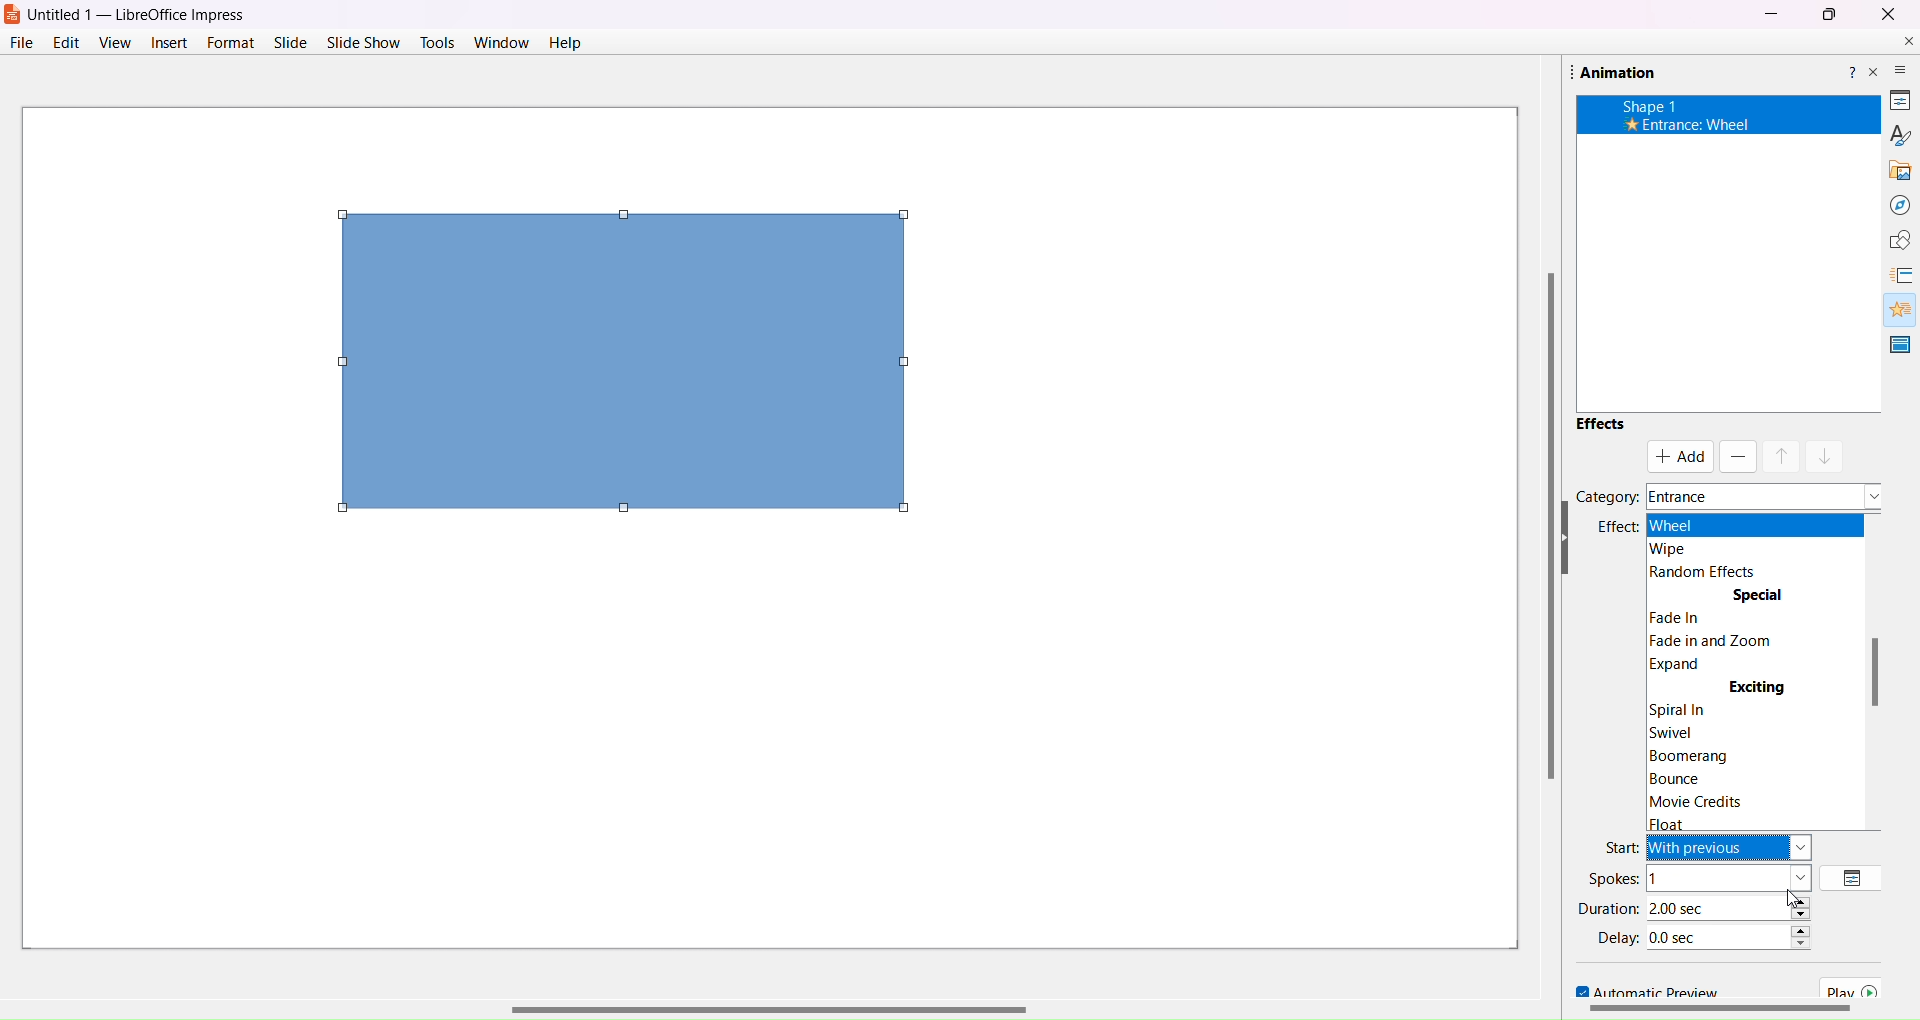  Describe the element at coordinates (114, 42) in the screenshot. I see `View` at that location.